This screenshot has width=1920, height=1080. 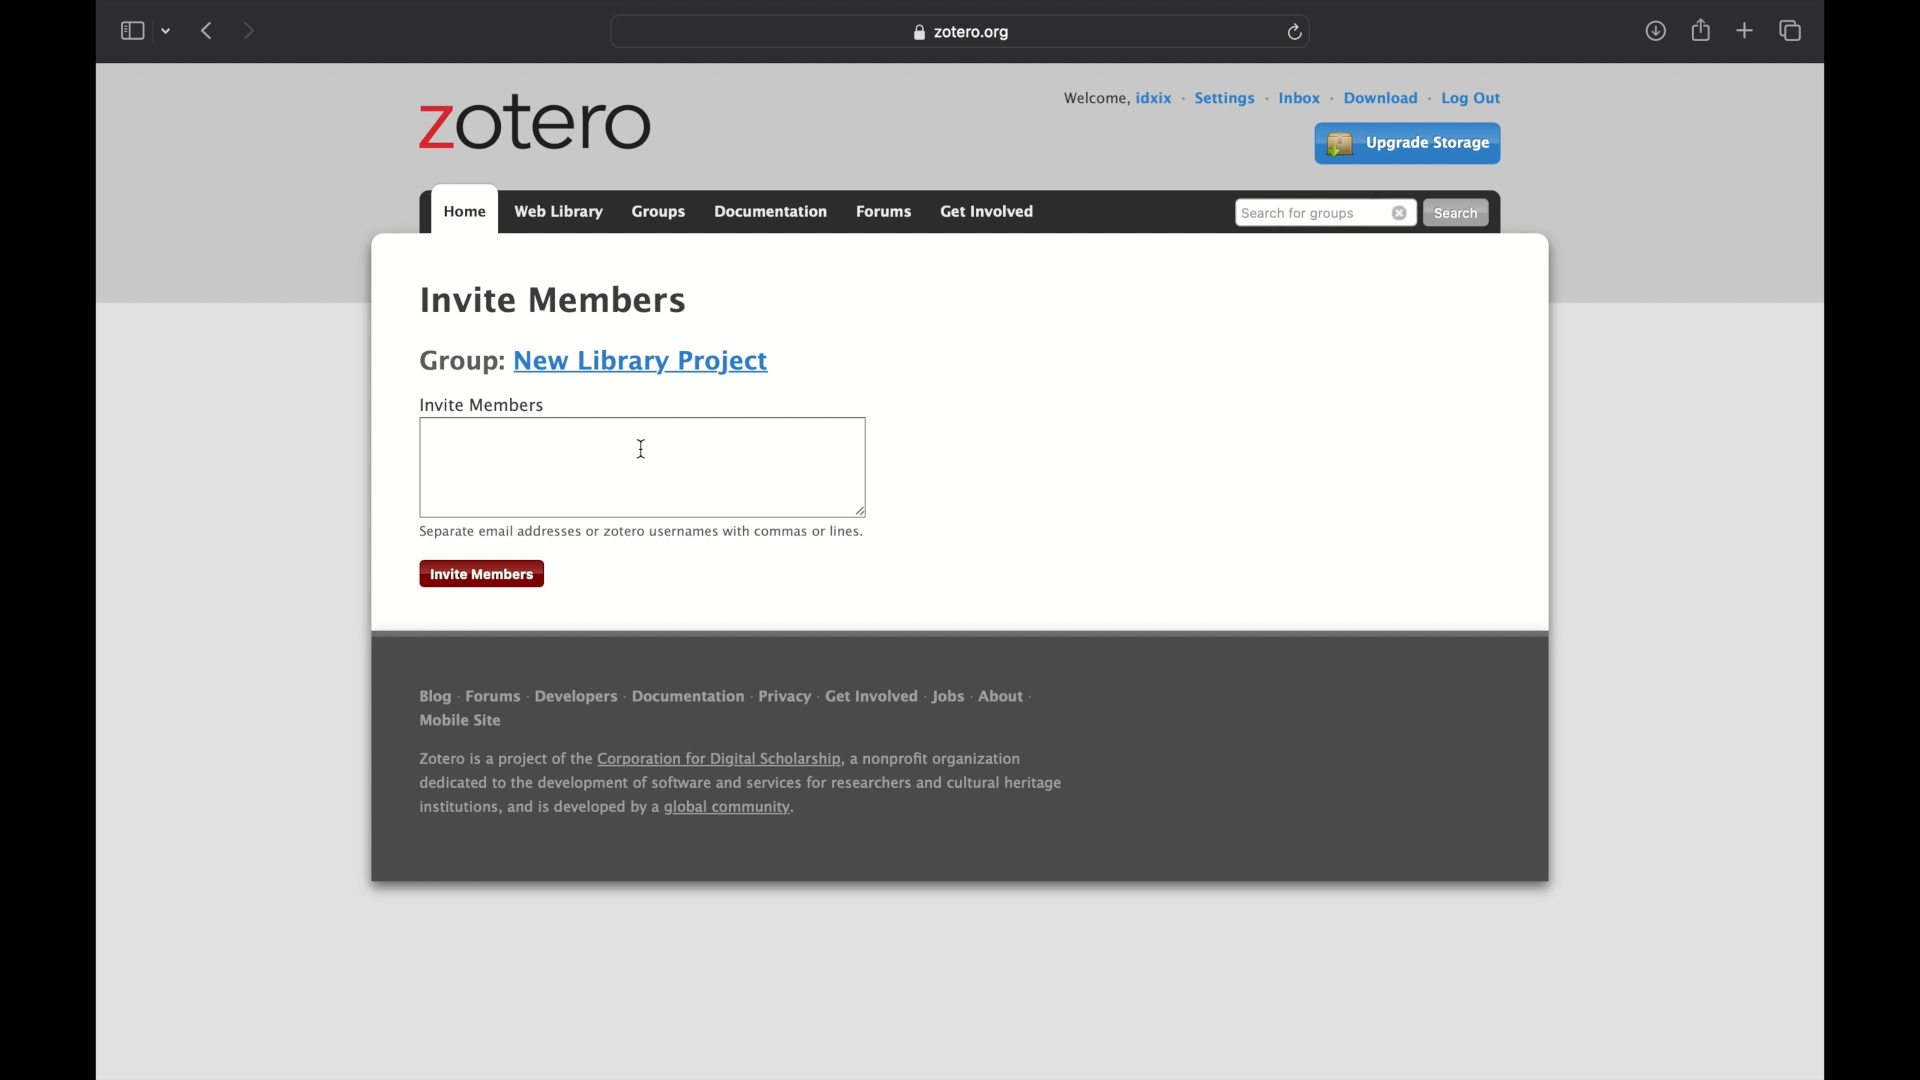 I want to click on forums, so click(x=888, y=211).